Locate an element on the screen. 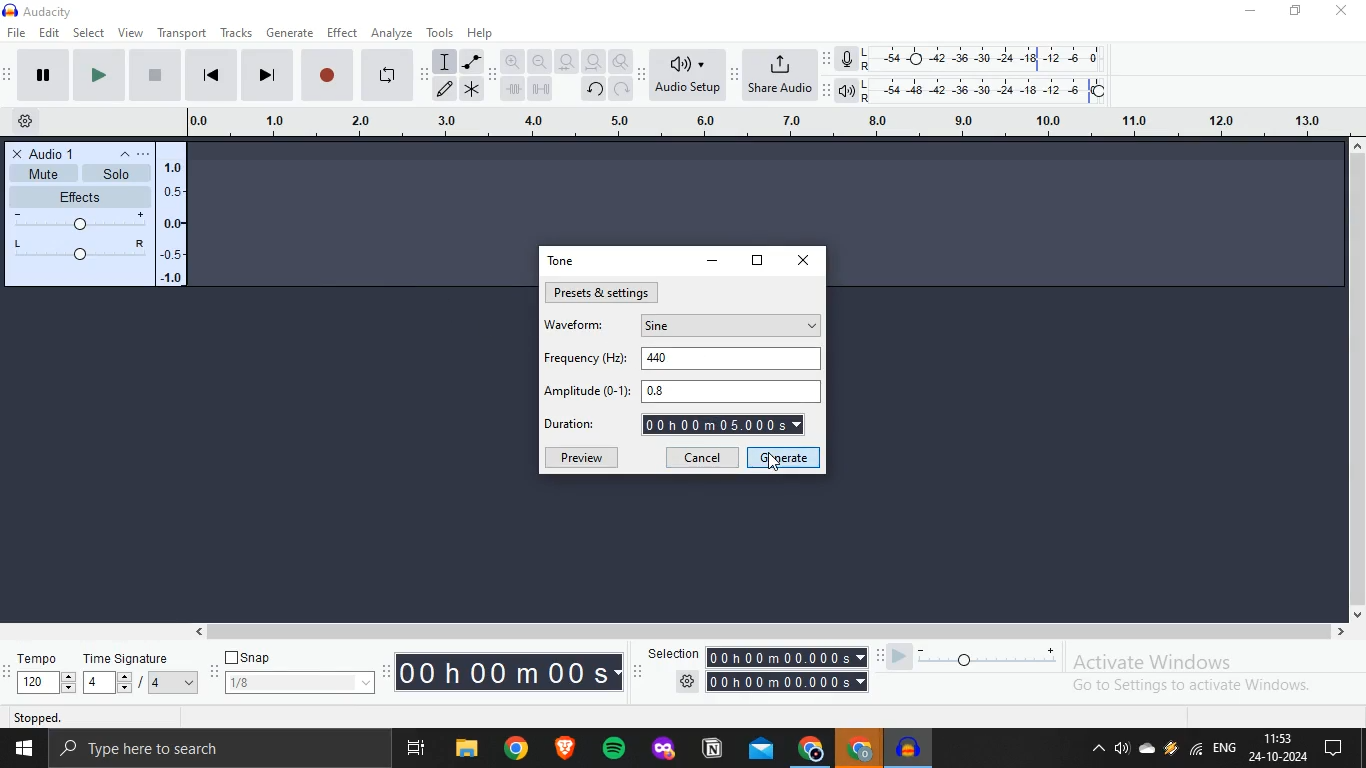  Fit Project is located at coordinates (593, 61).